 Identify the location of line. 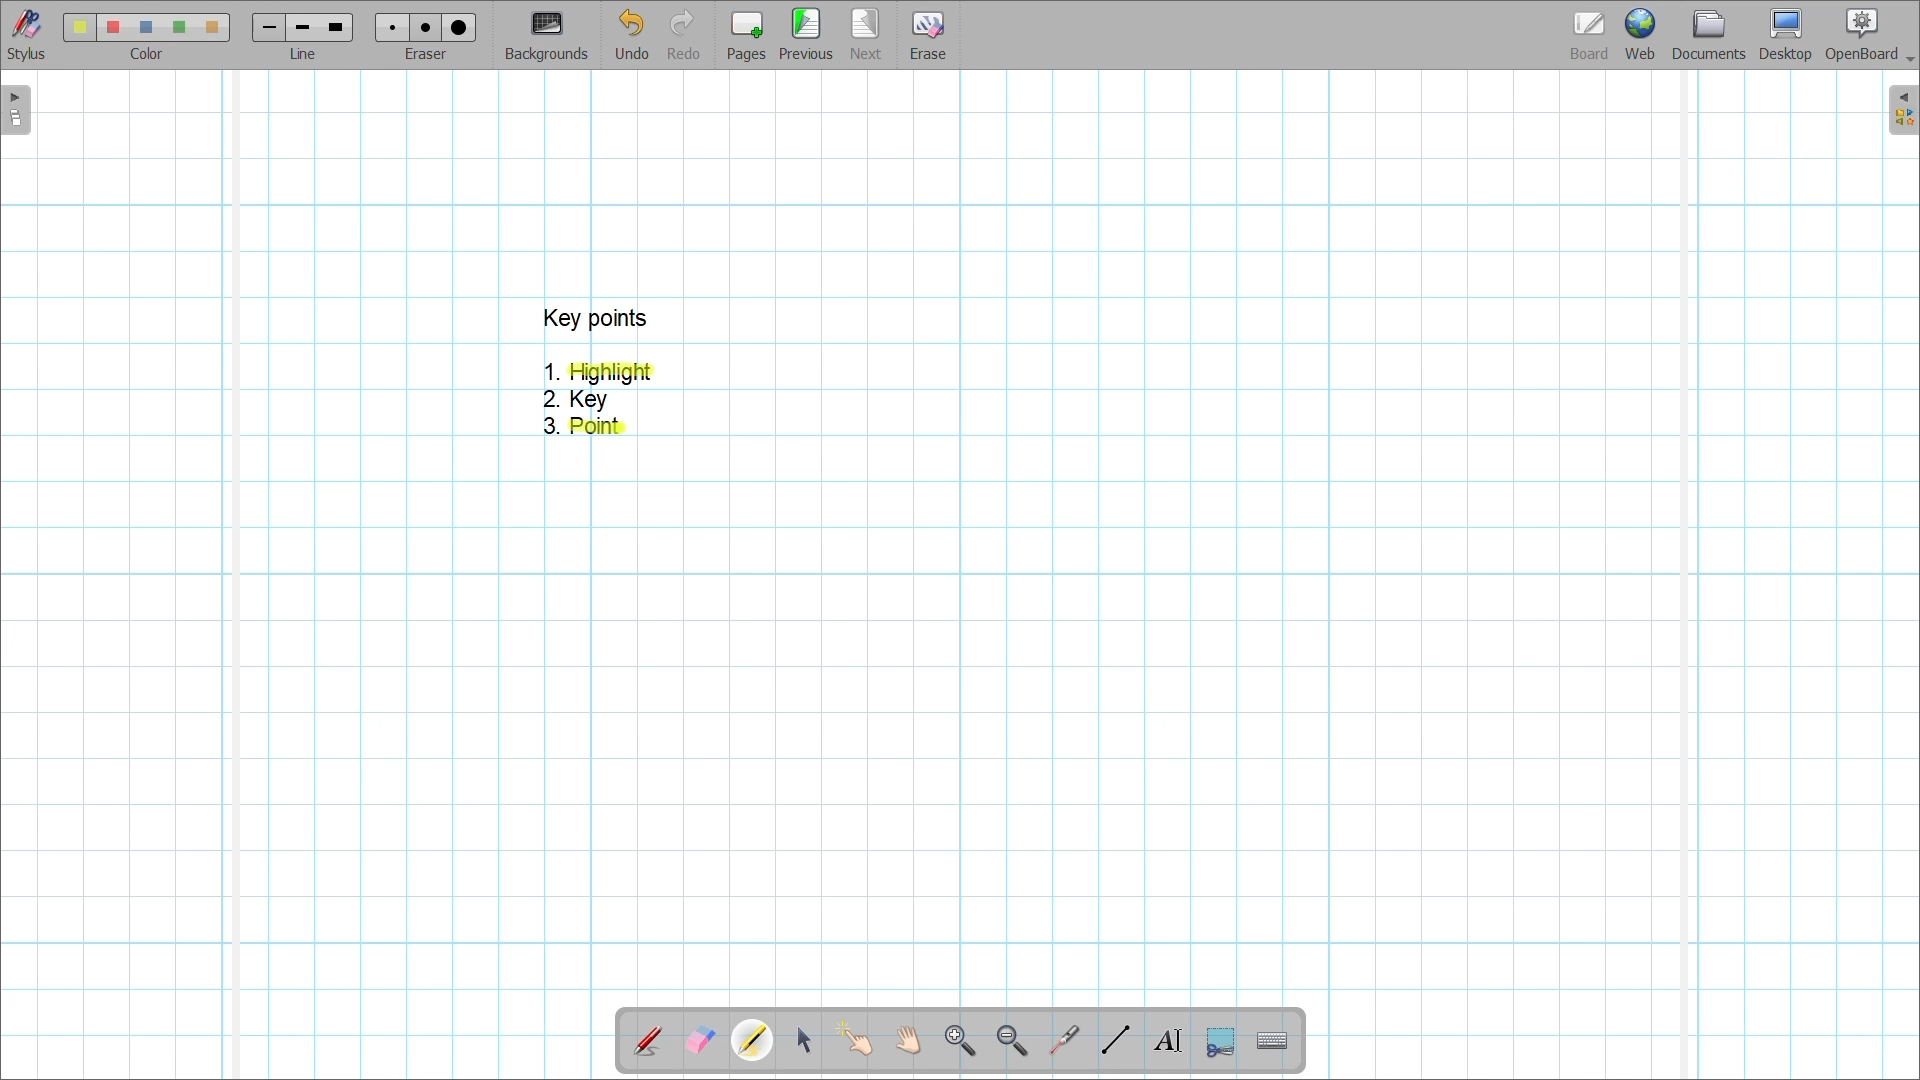
(308, 55).